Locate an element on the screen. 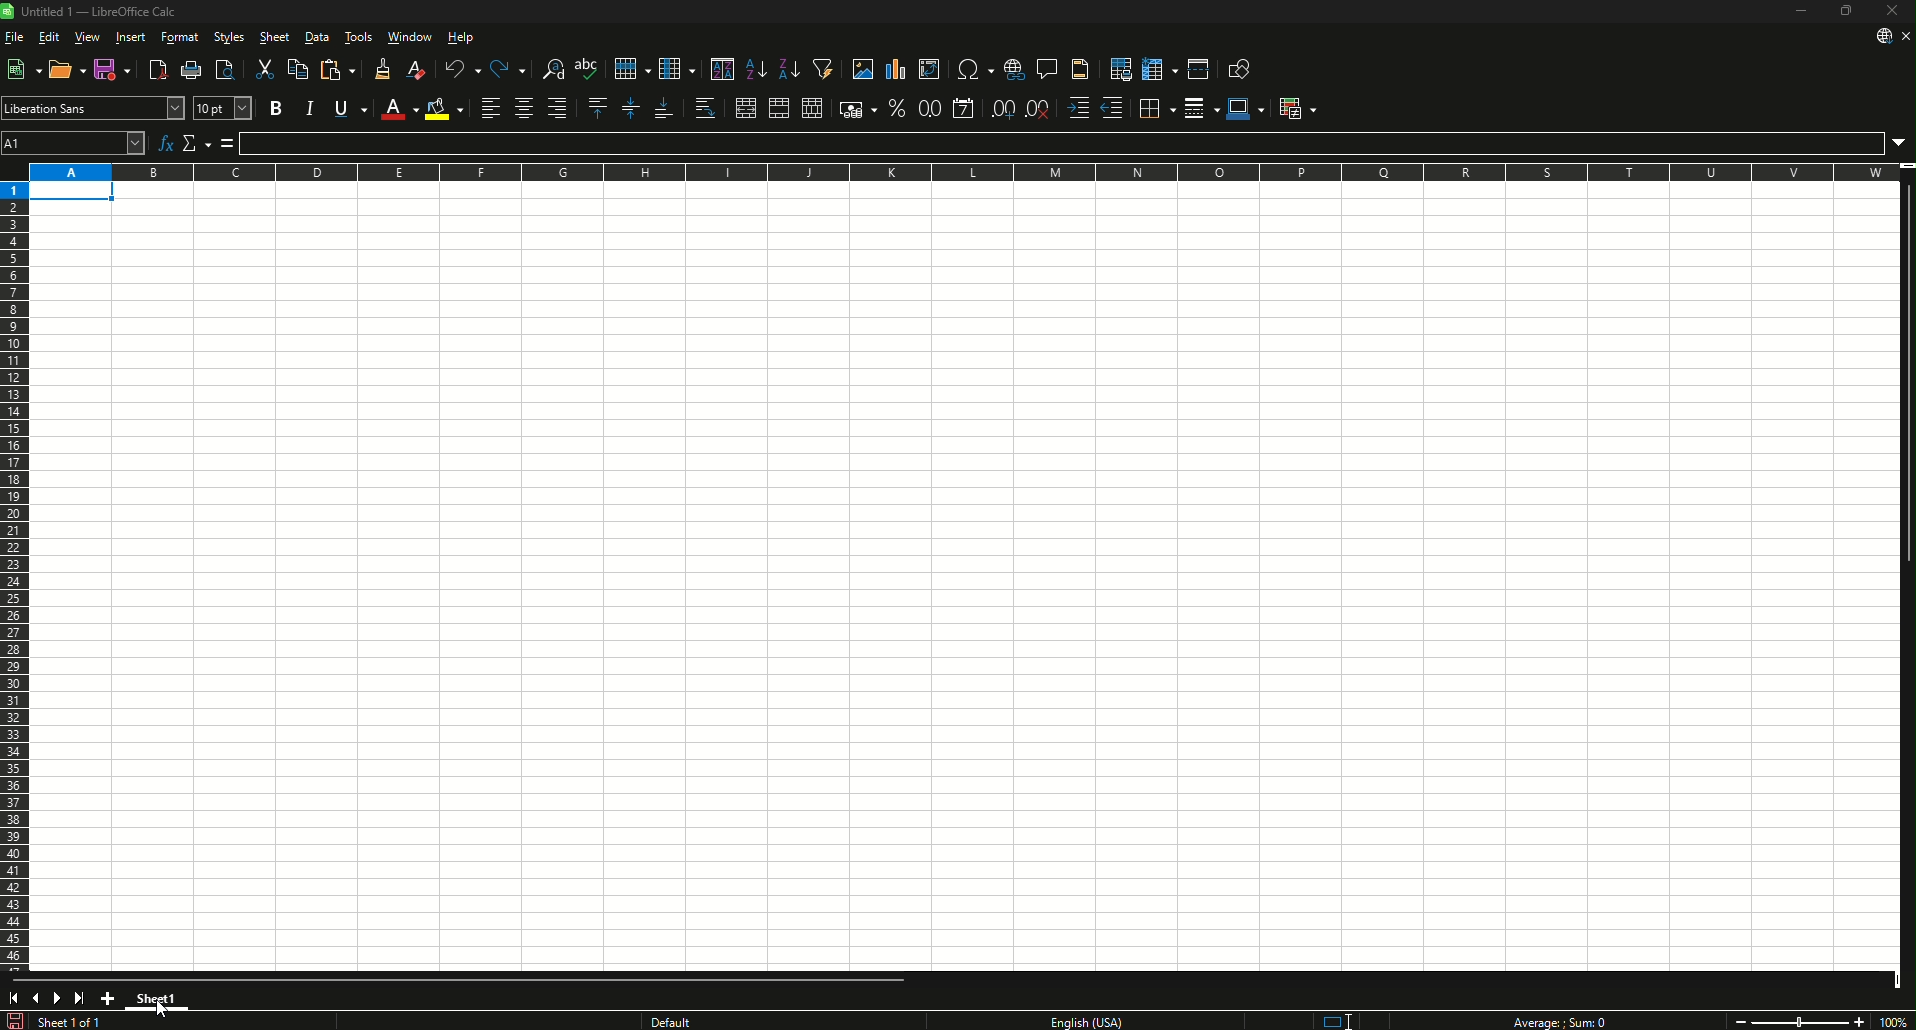 This screenshot has height=1030, width=1916. Expand Formula Bar is located at coordinates (1899, 144).